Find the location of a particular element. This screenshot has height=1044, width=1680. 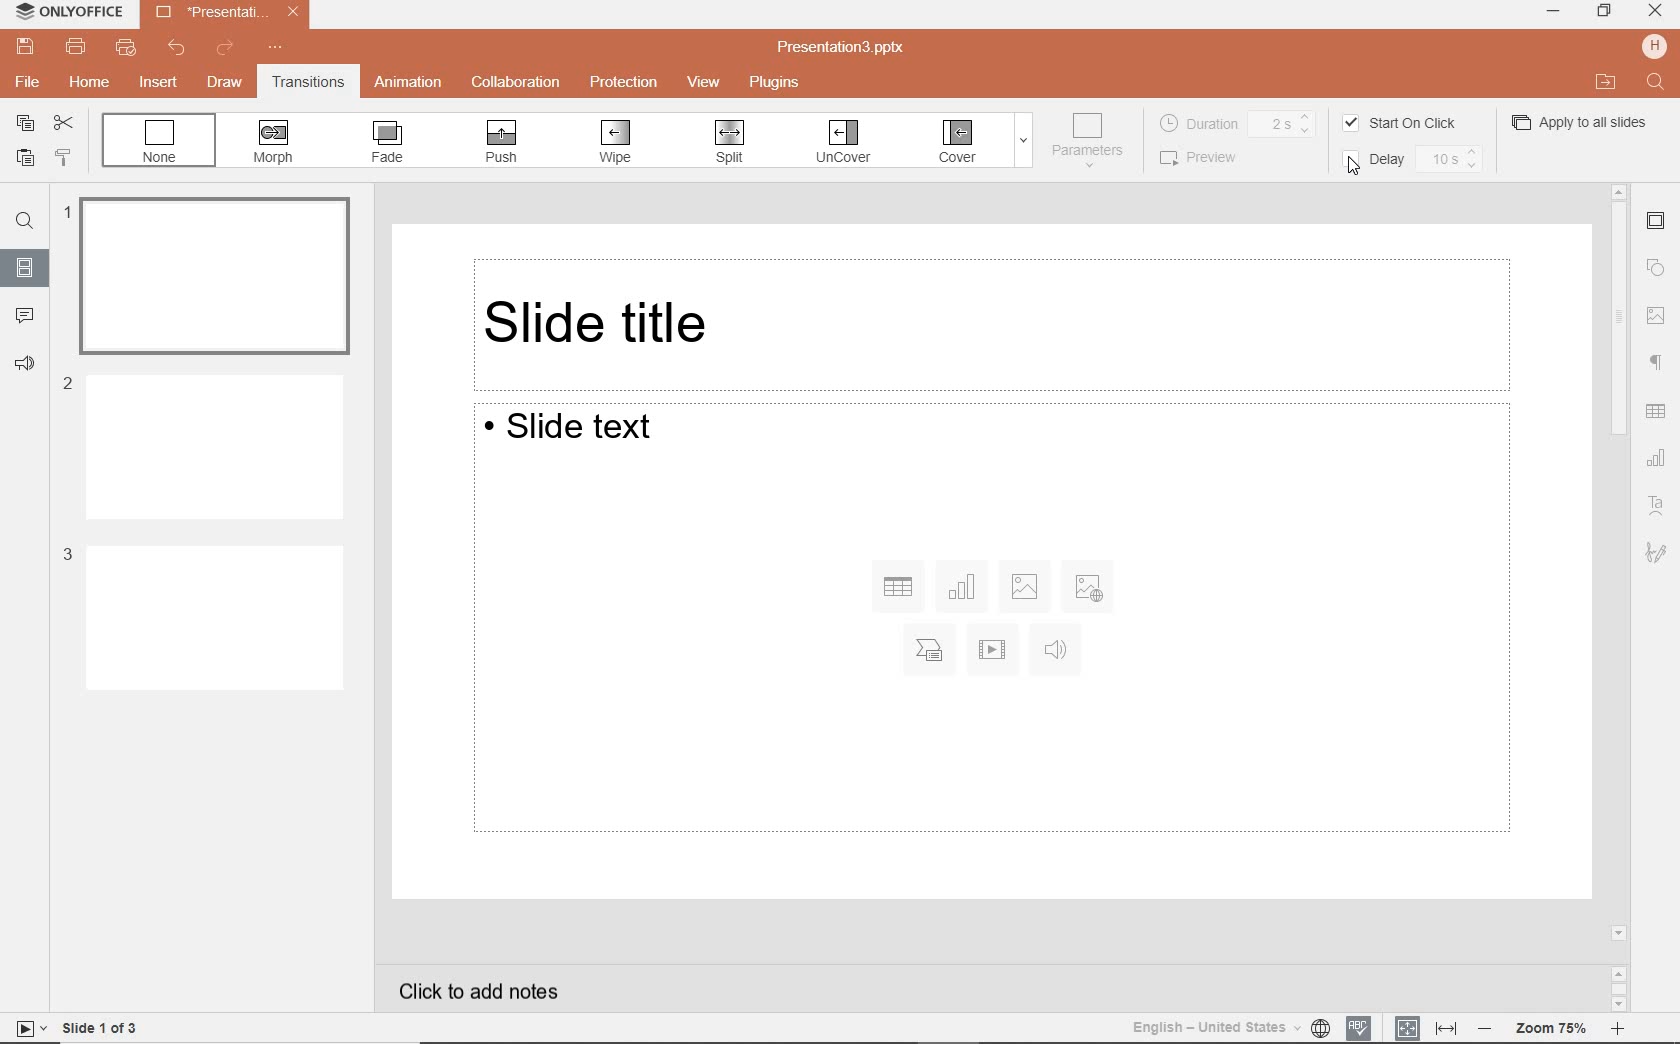

Slide 3 is located at coordinates (202, 616).